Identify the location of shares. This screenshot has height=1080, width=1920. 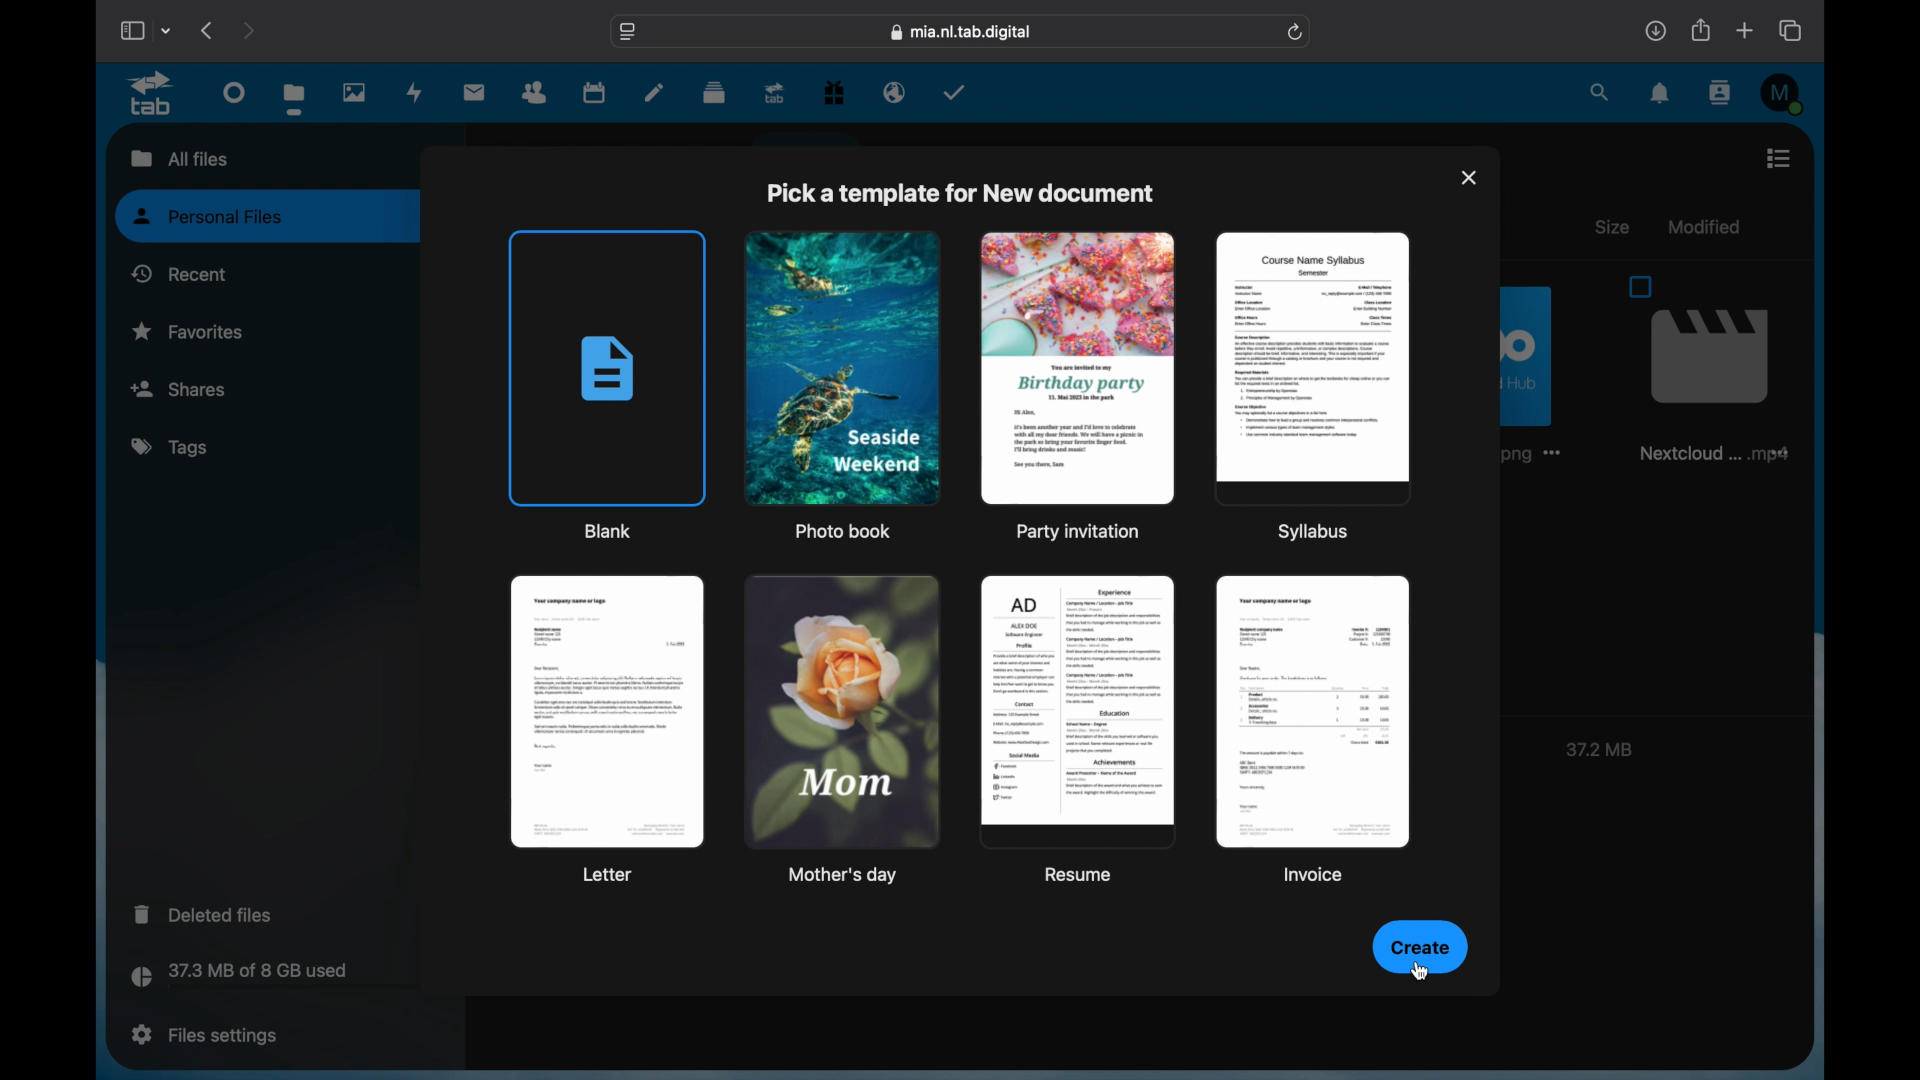
(190, 389).